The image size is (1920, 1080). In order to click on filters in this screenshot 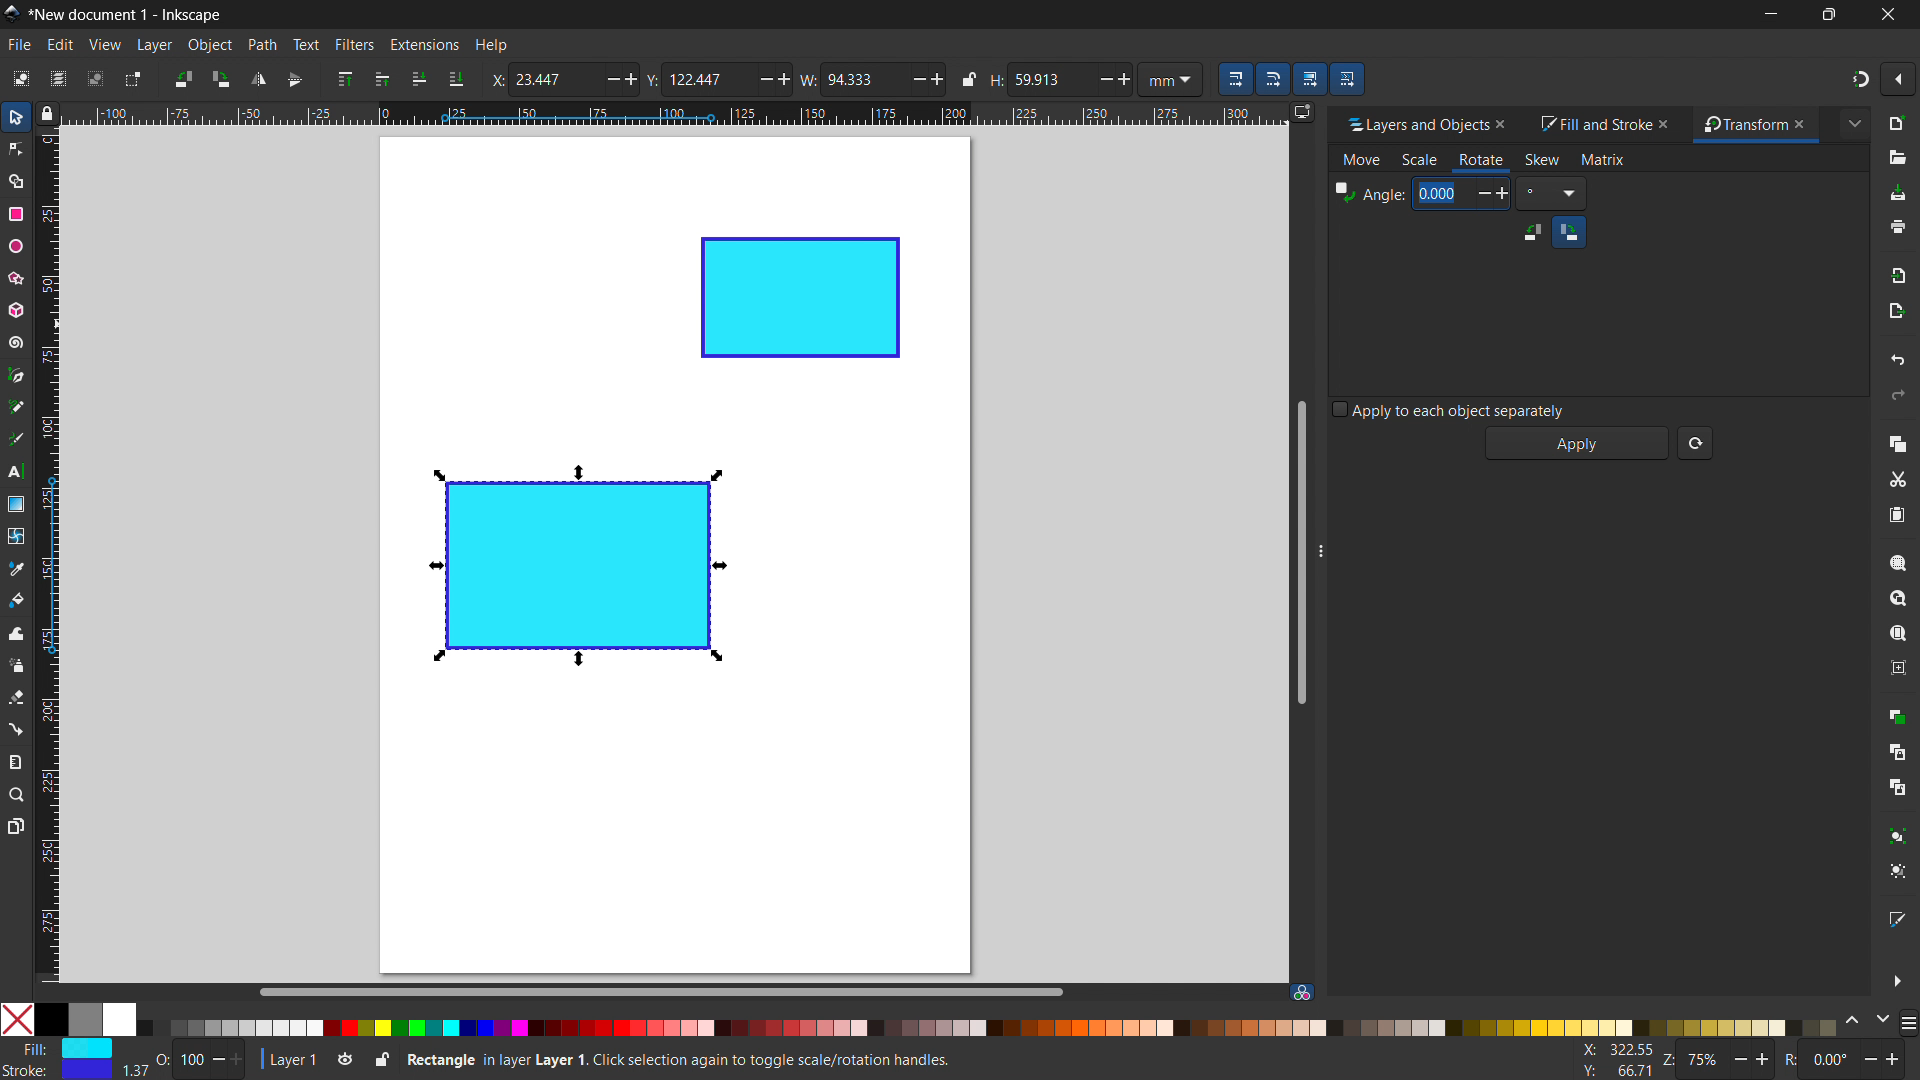, I will do `click(355, 44)`.